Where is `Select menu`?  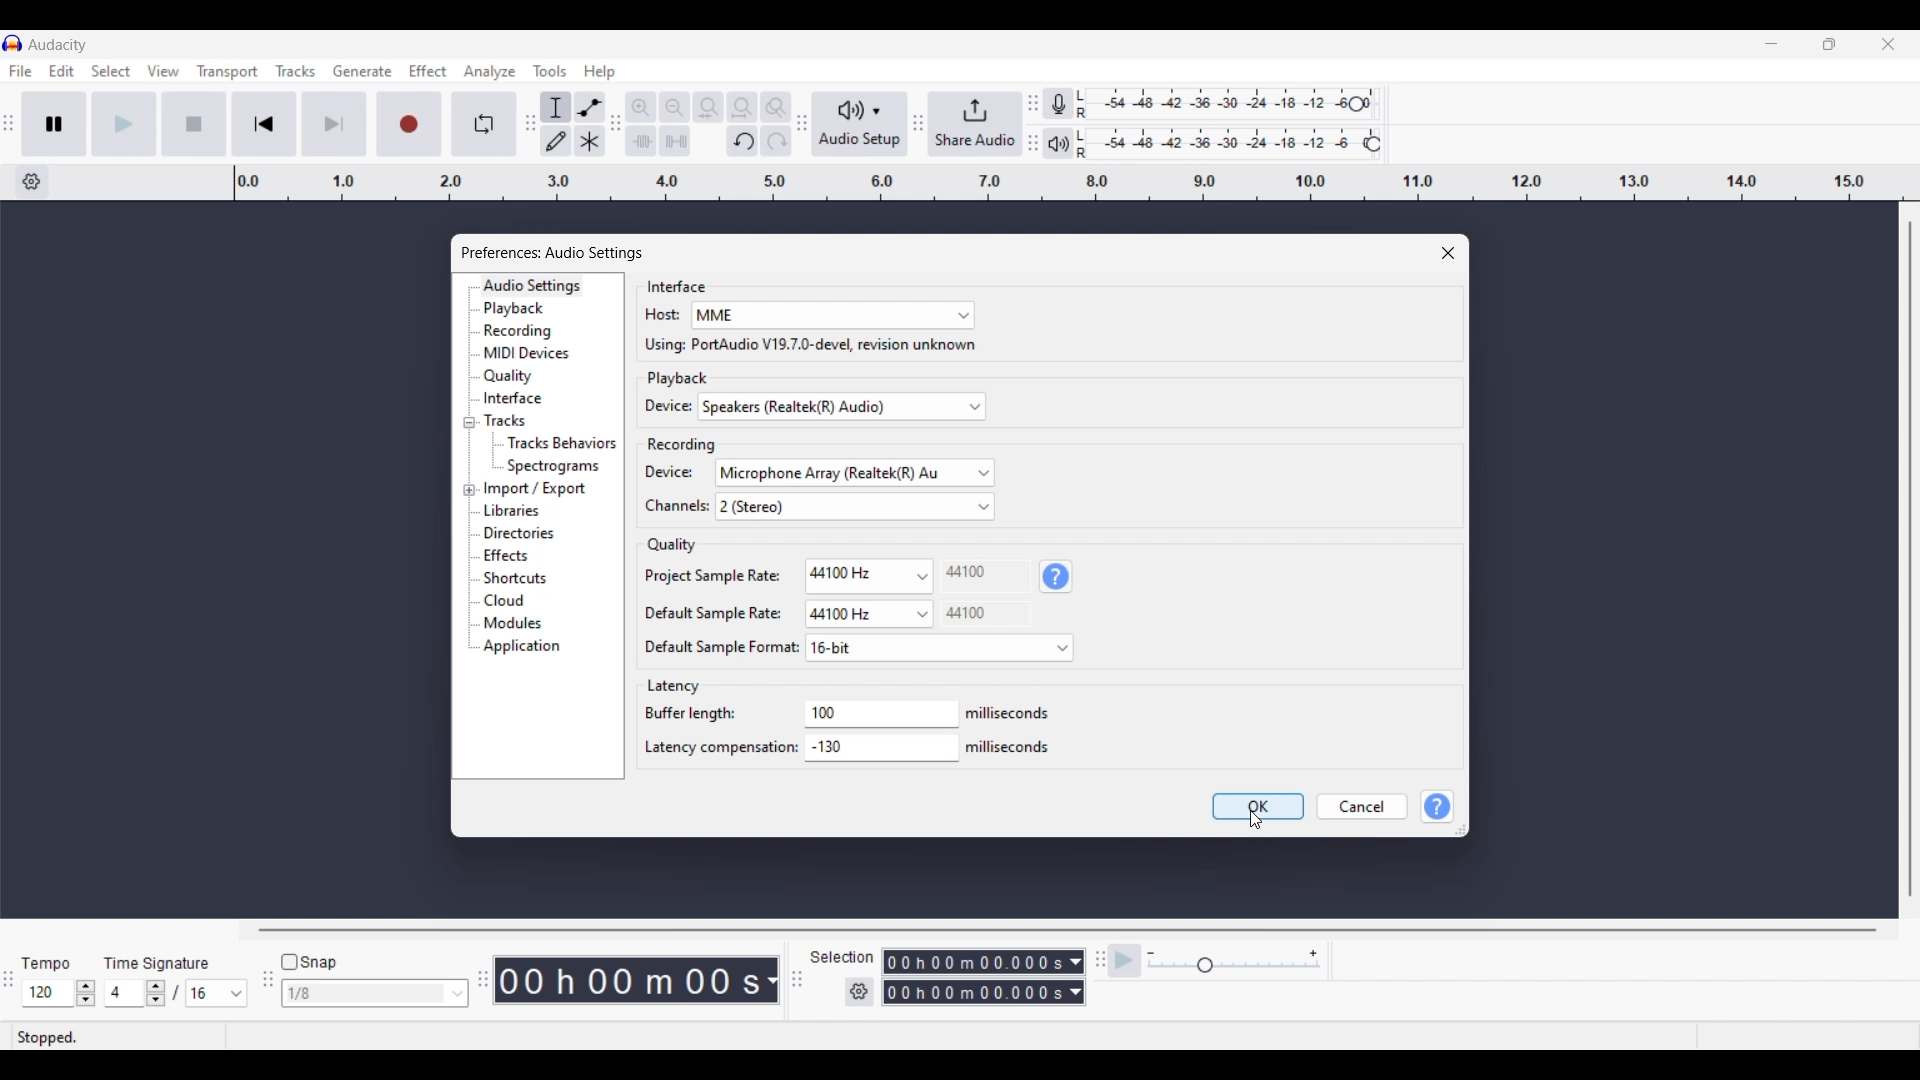 Select menu is located at coordinates (111, 72).